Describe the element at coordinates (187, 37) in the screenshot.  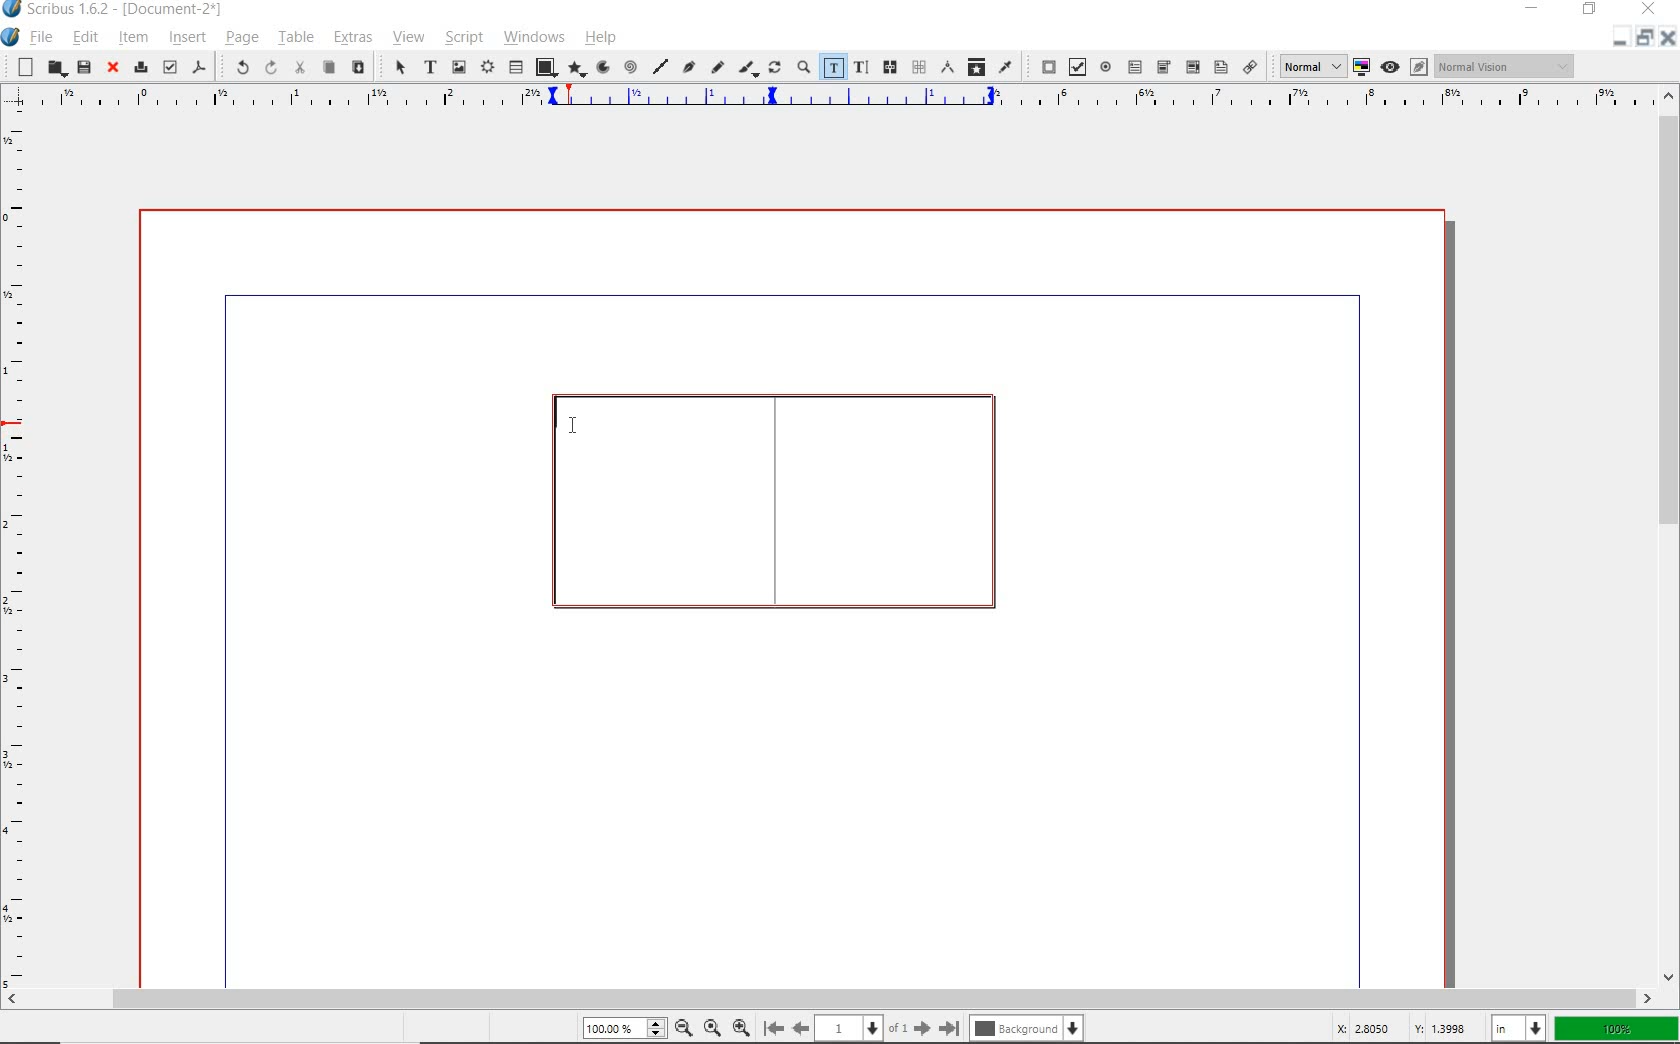
I see `insert` at that location.